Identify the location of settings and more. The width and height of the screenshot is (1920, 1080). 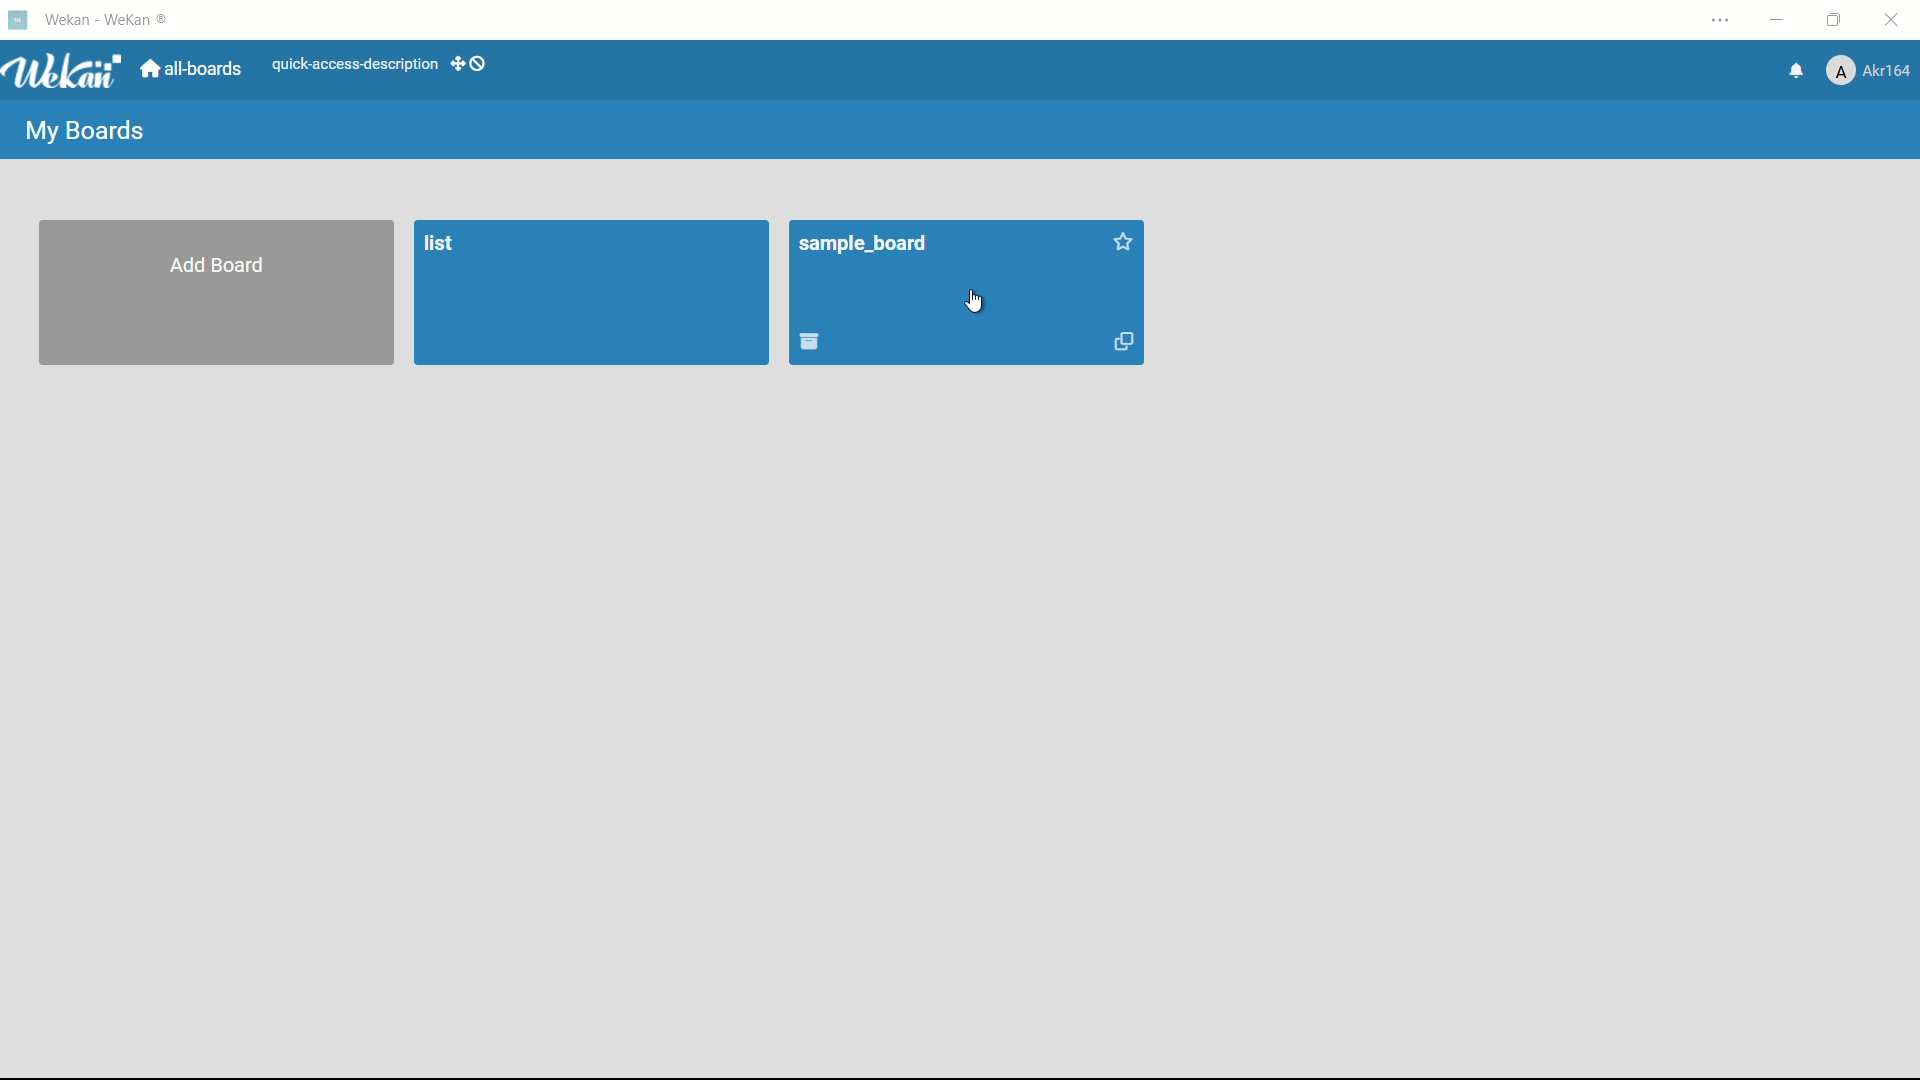
(1721, 22).